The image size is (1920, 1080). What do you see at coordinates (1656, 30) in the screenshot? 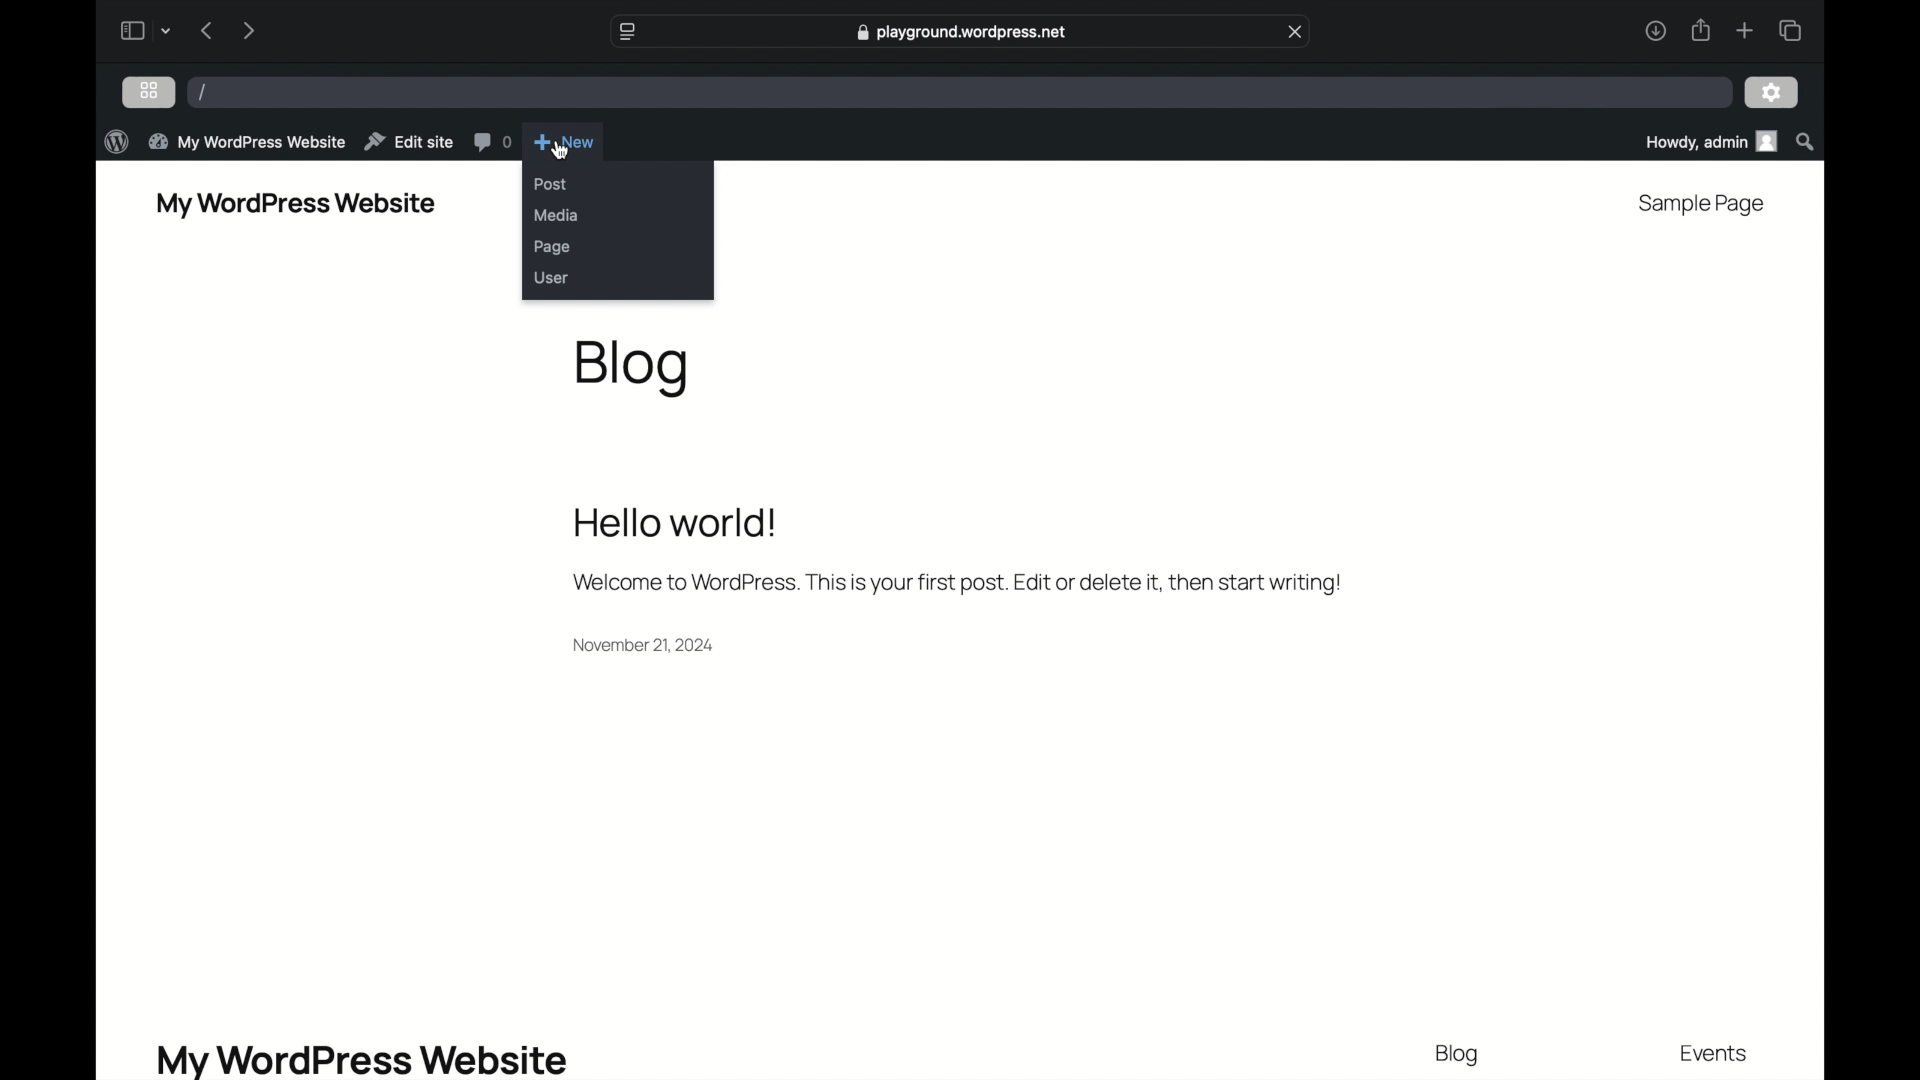
I see `downloads` at bounding box center [1656, 30].